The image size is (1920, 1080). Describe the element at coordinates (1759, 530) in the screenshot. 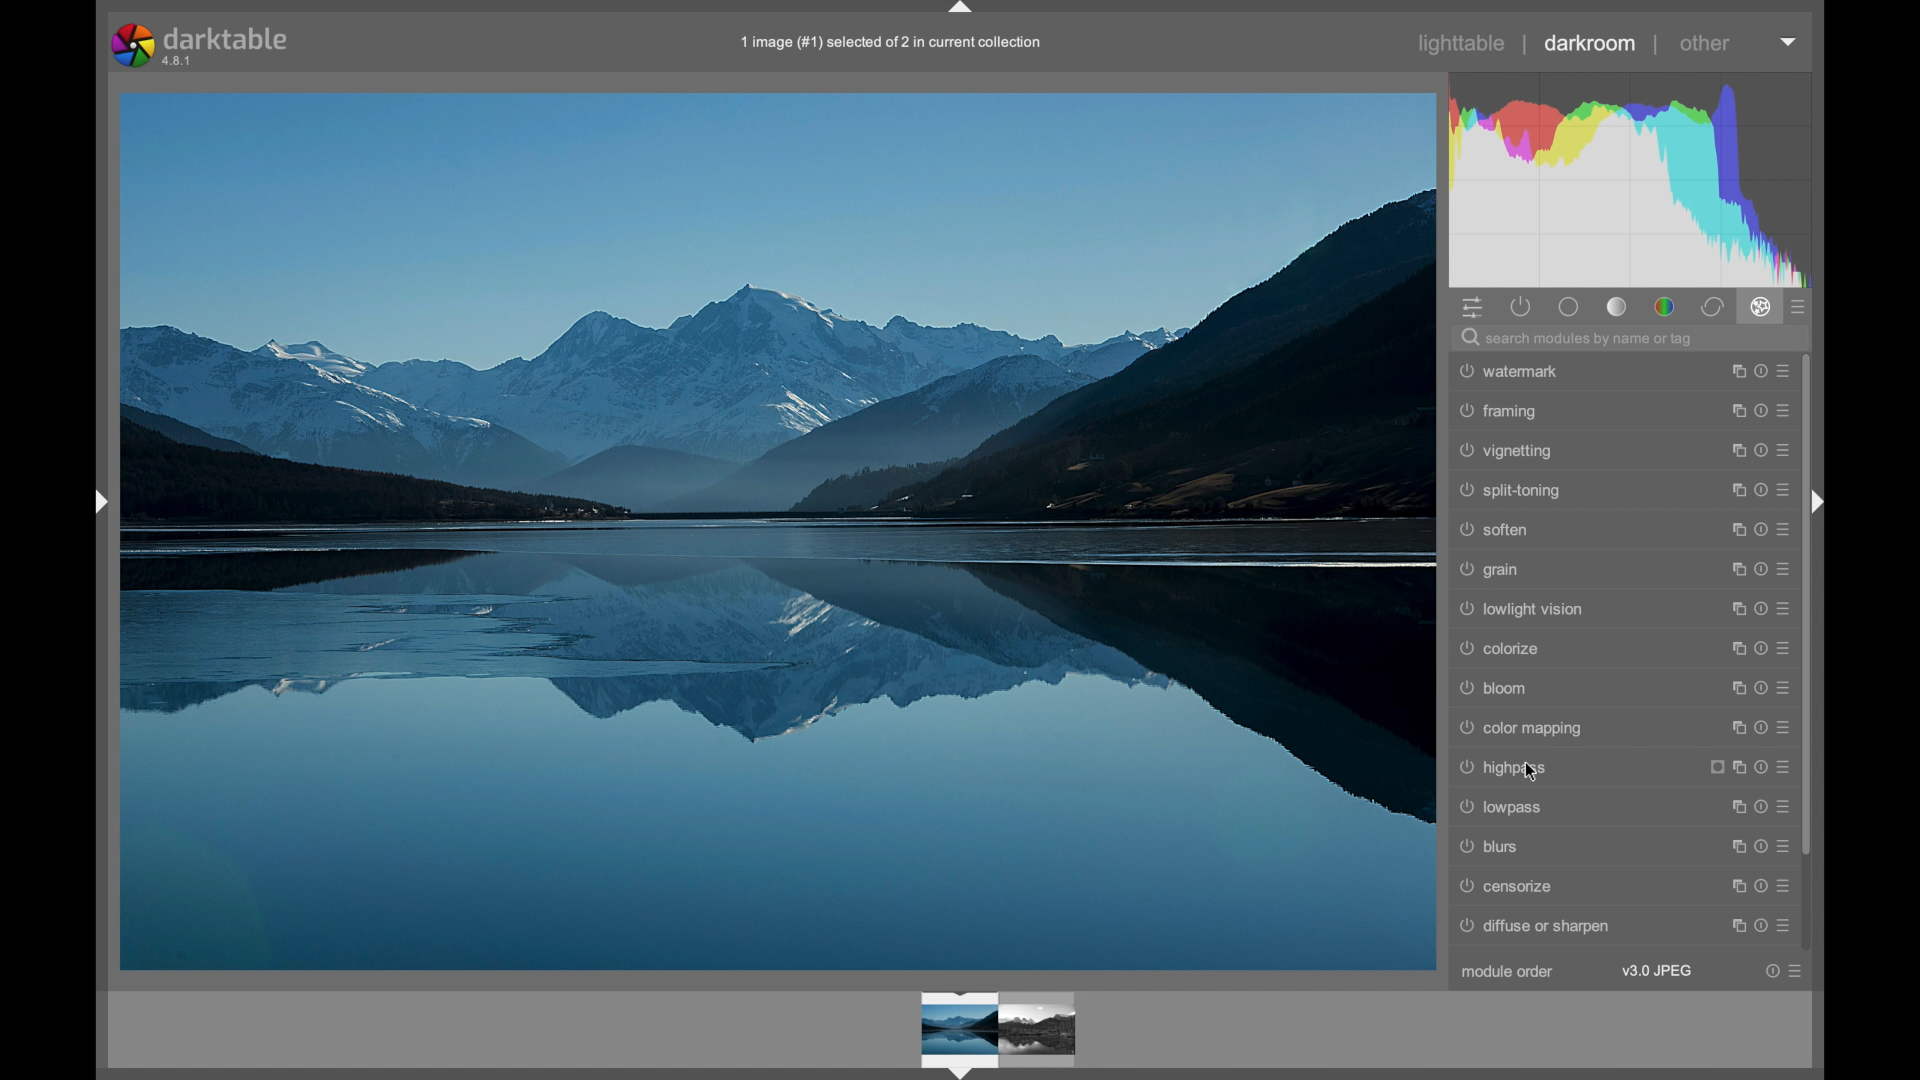

I see `more options` at that location.